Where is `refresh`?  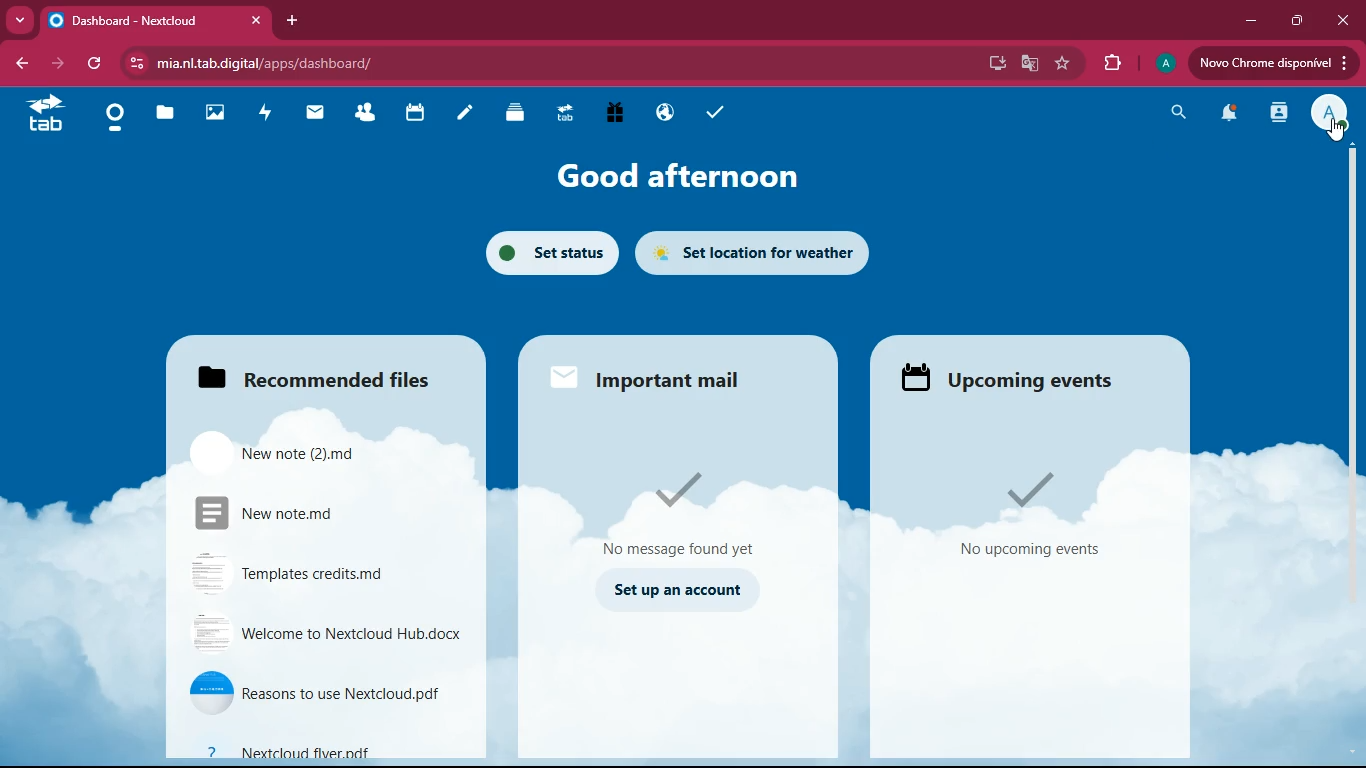 refresh is located at coordinates (95, 65).